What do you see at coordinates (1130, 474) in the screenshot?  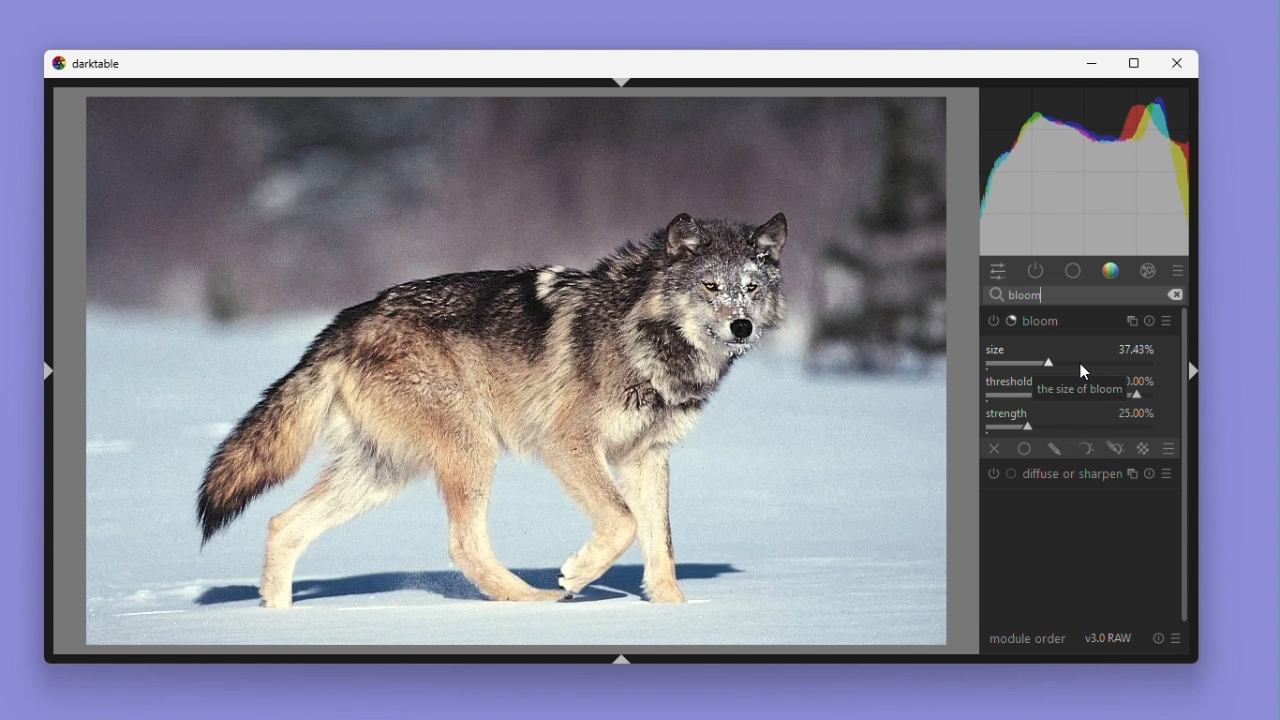 I see `Multiple instance` at bounding box center [1130, 474].